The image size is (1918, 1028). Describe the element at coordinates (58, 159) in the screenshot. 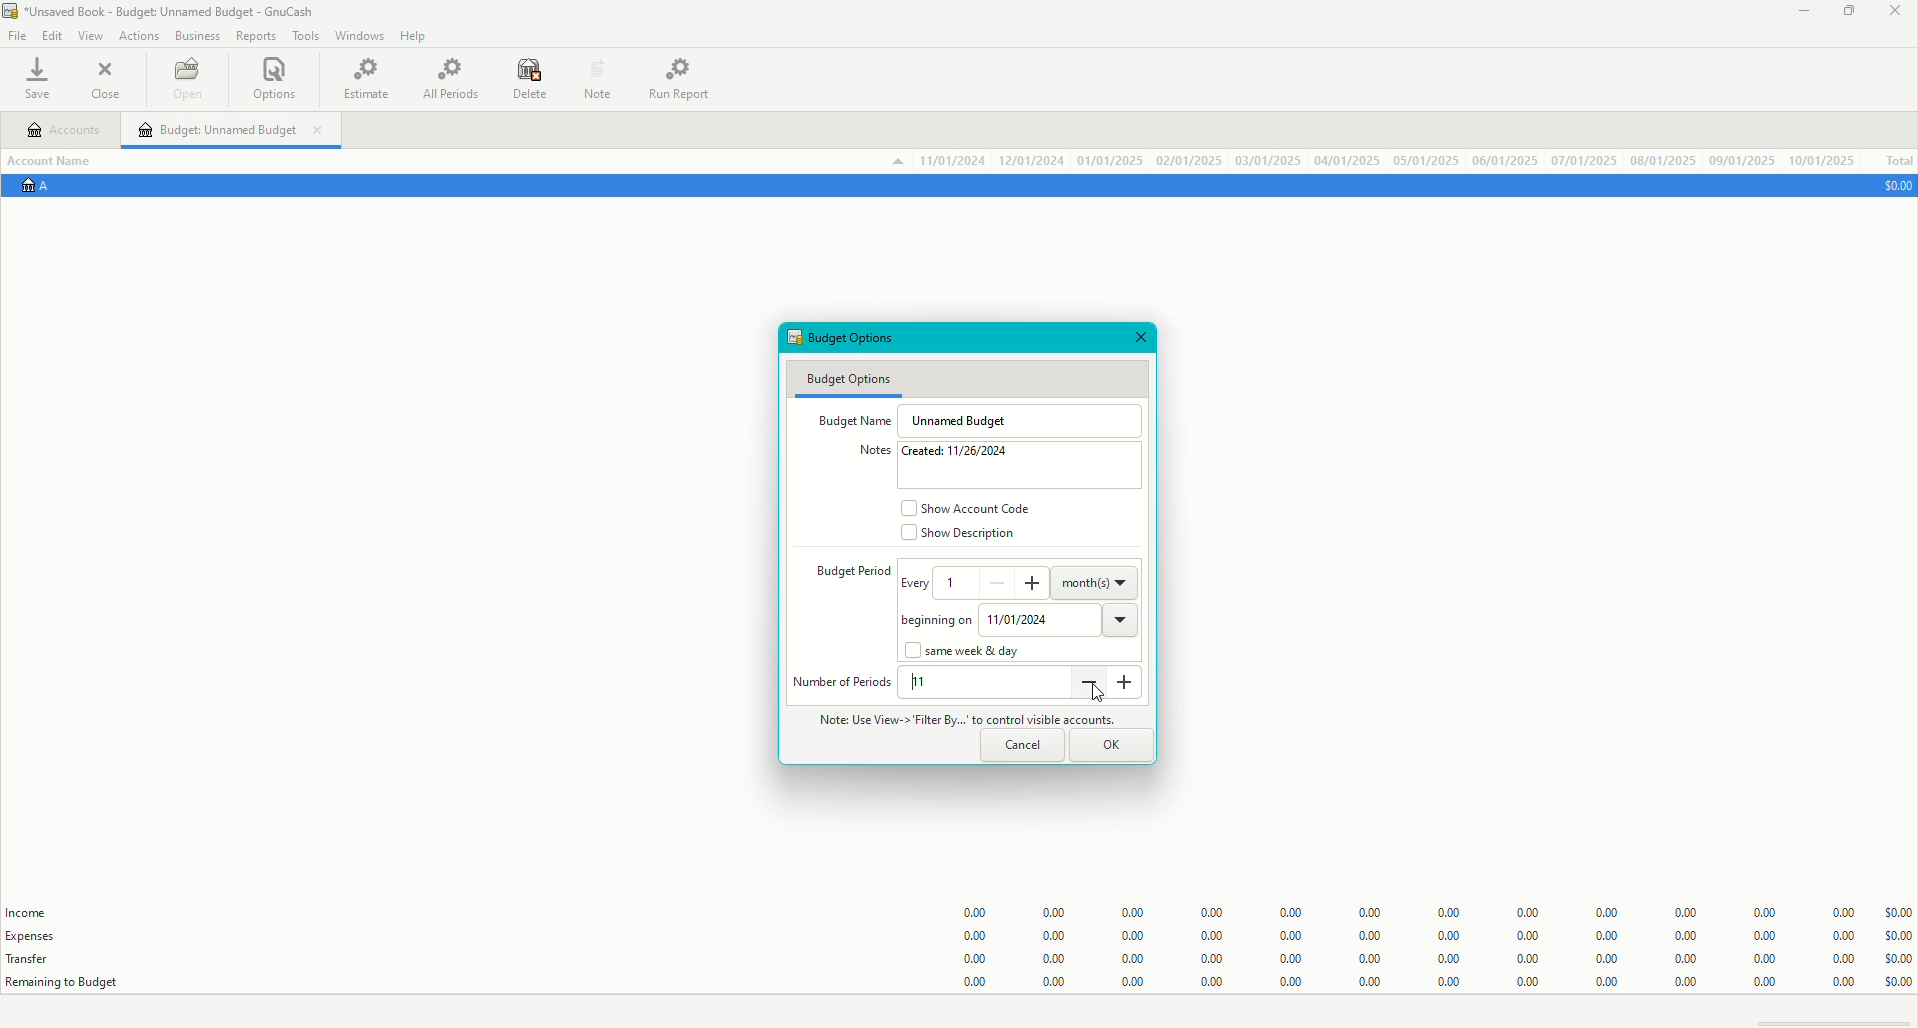

I see `Account Name` at that location.